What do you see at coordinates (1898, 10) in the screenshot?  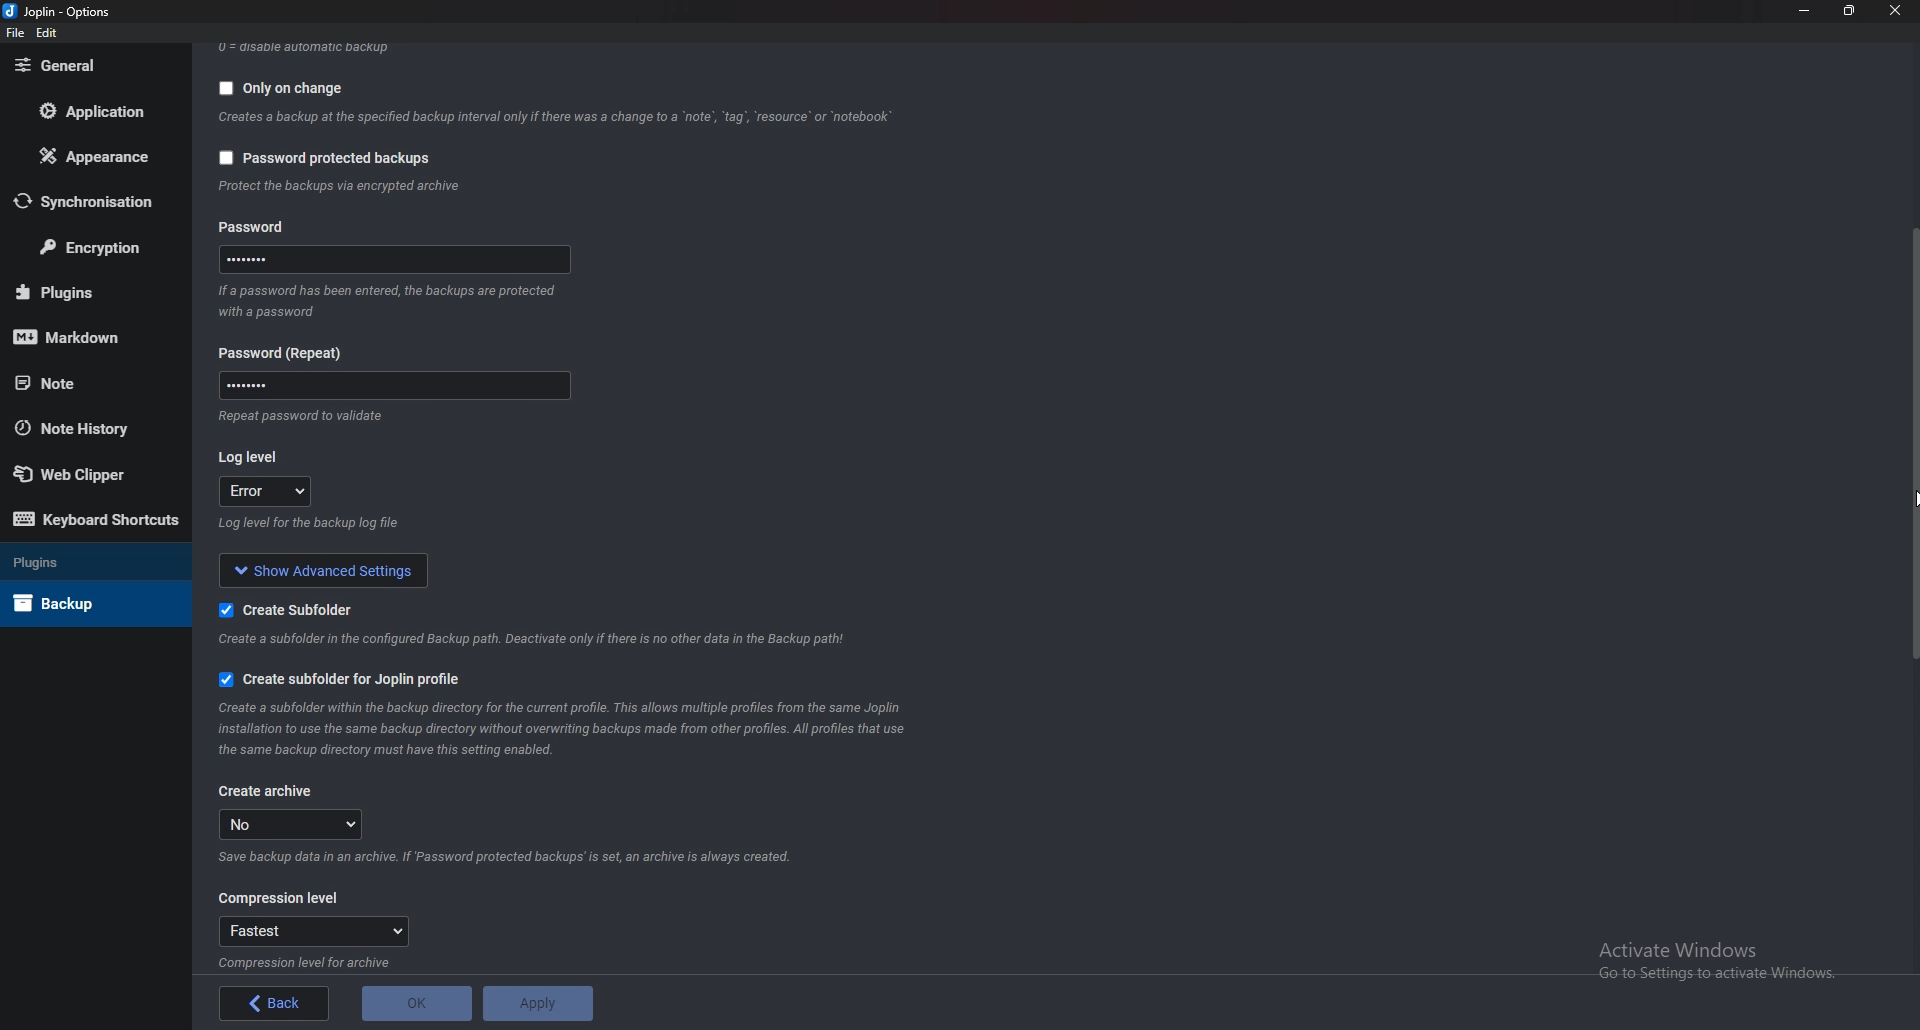 I see `close` at bounding box center [1898, 10].